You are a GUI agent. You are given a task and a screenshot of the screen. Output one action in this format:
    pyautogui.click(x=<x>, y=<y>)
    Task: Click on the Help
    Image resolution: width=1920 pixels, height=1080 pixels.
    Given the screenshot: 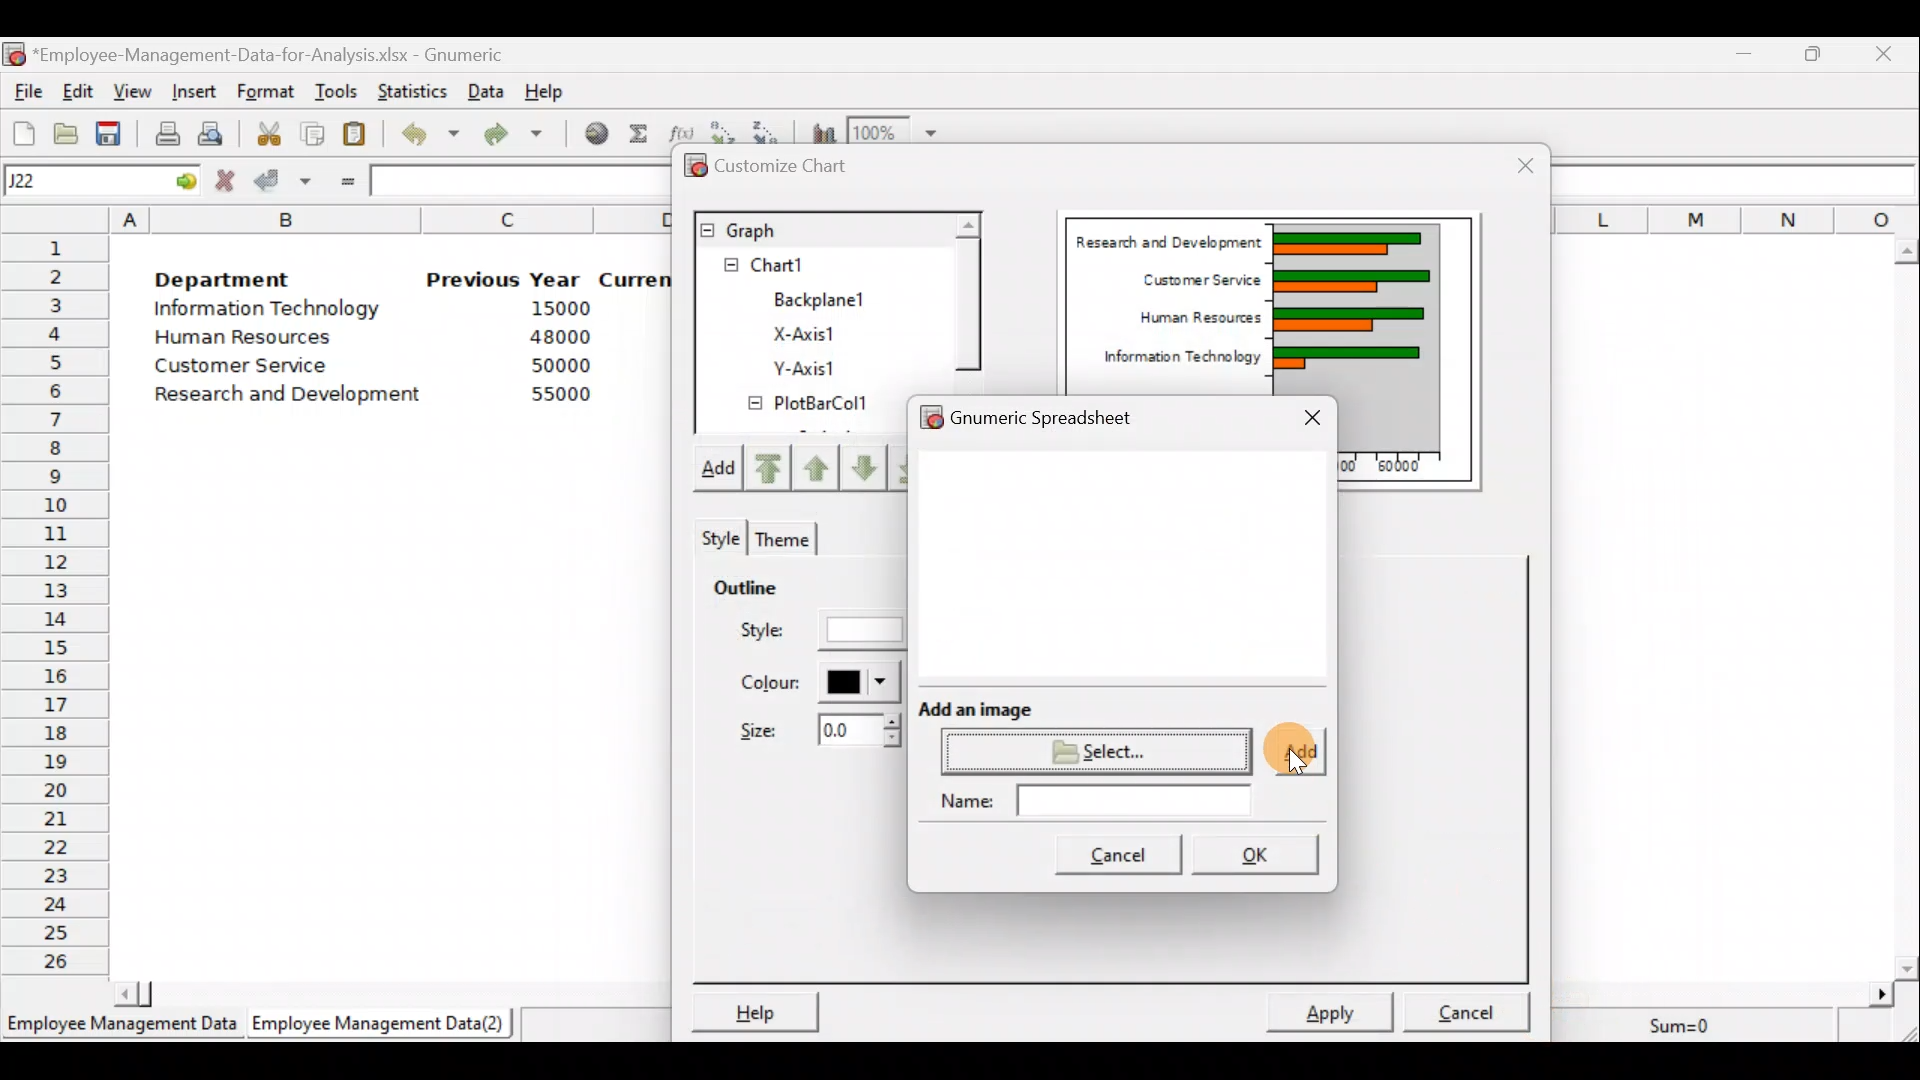 What is the action you would take?
    pyautogui.click(x=756, y=1007)
    